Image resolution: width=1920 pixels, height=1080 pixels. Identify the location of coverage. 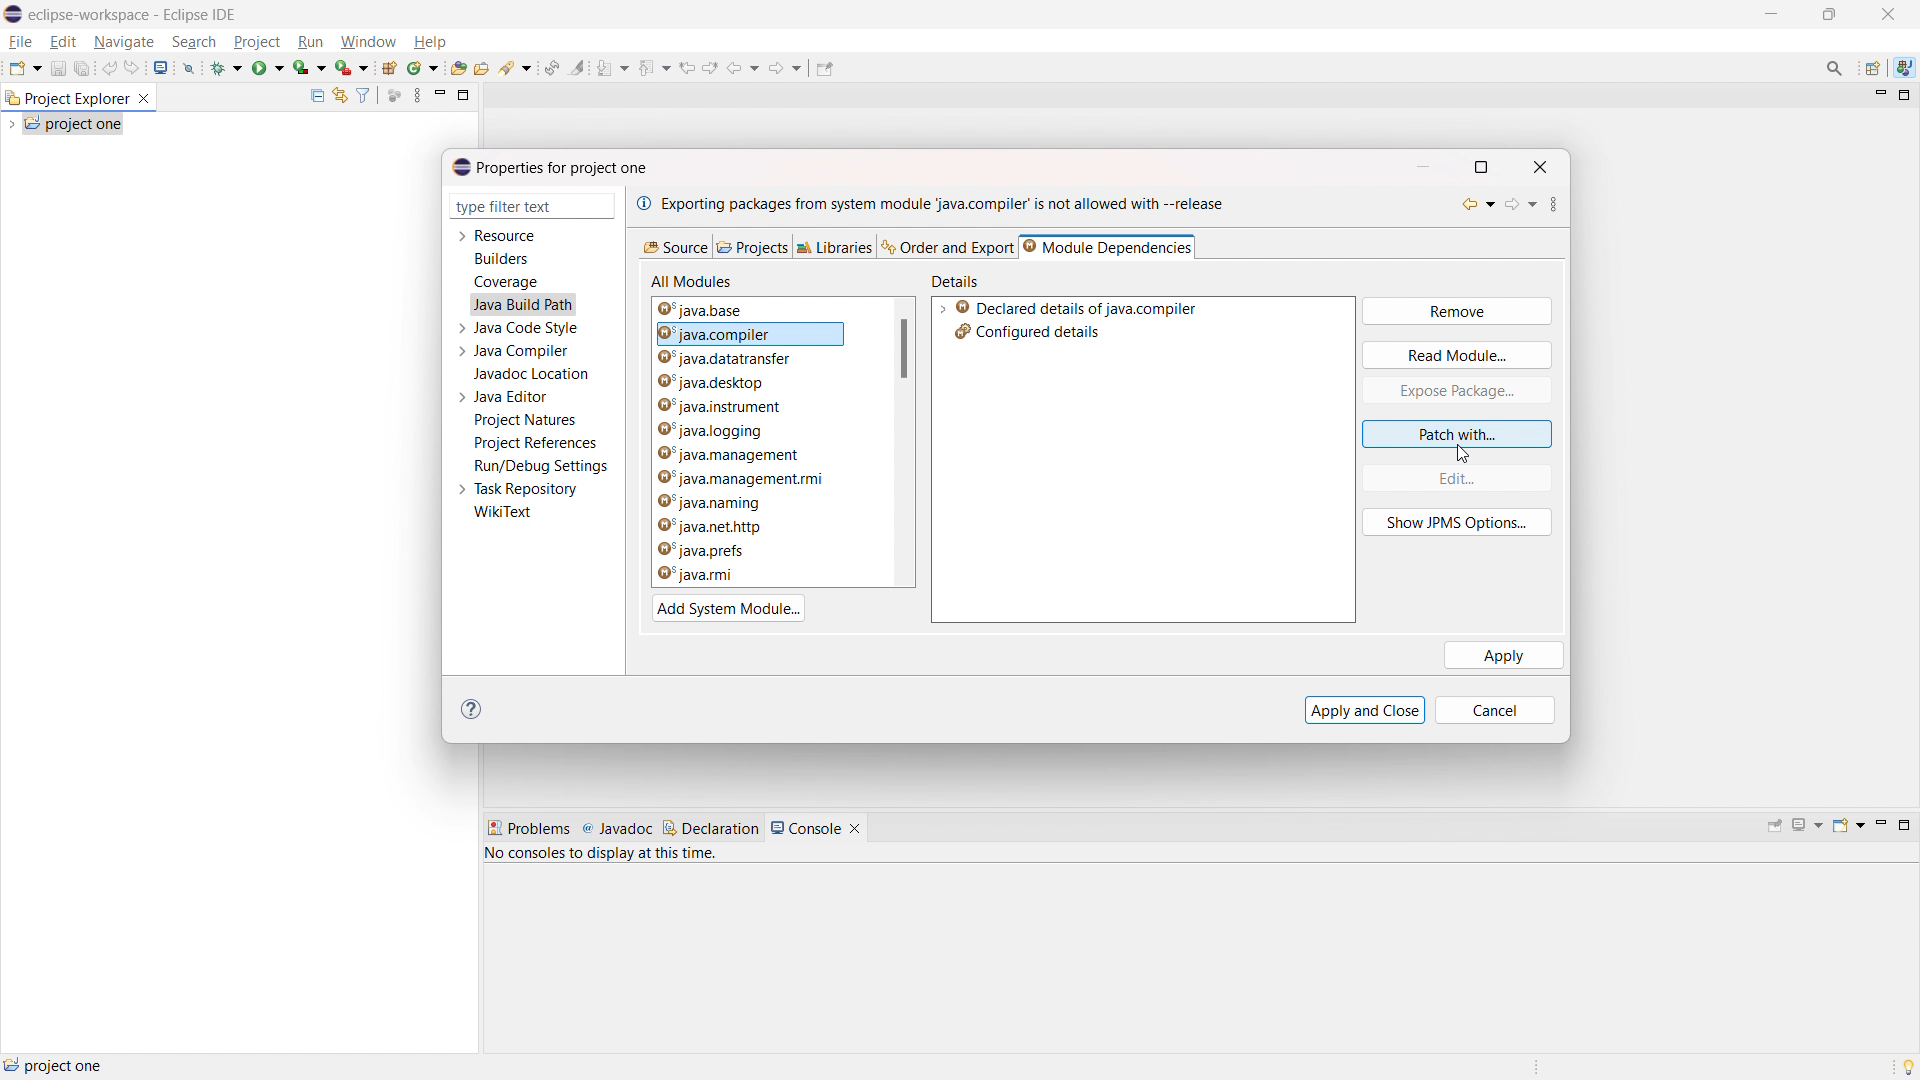
(310, 67).